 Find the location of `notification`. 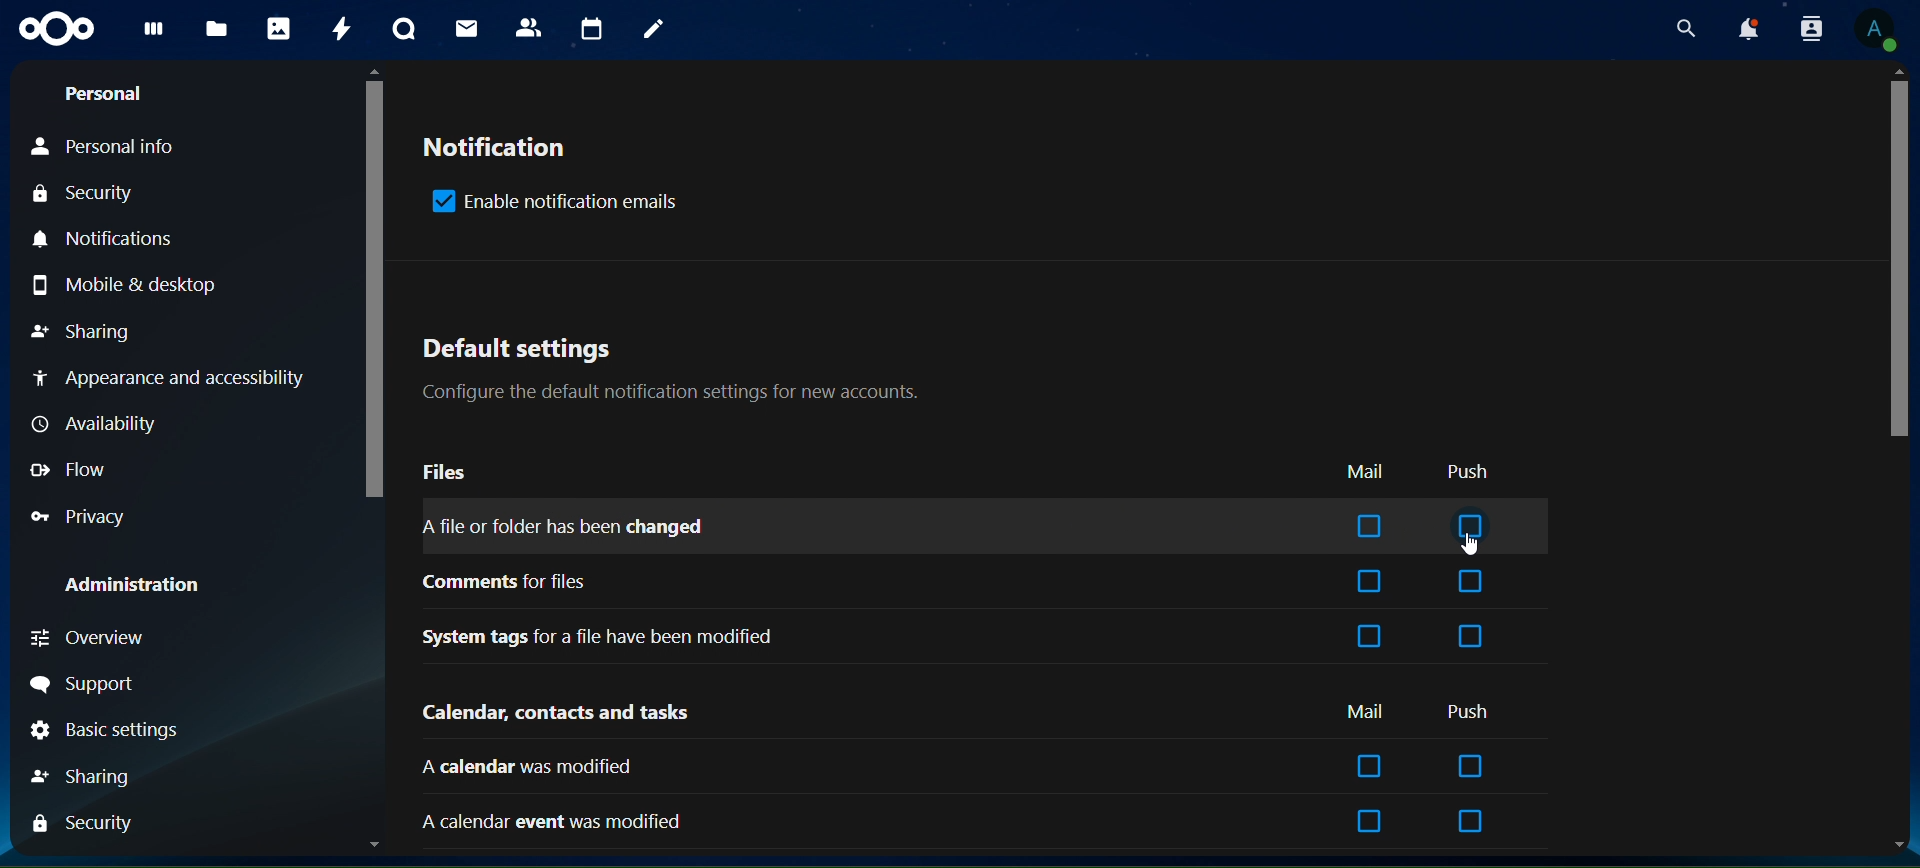

notification is located at coordinates (502, 153).